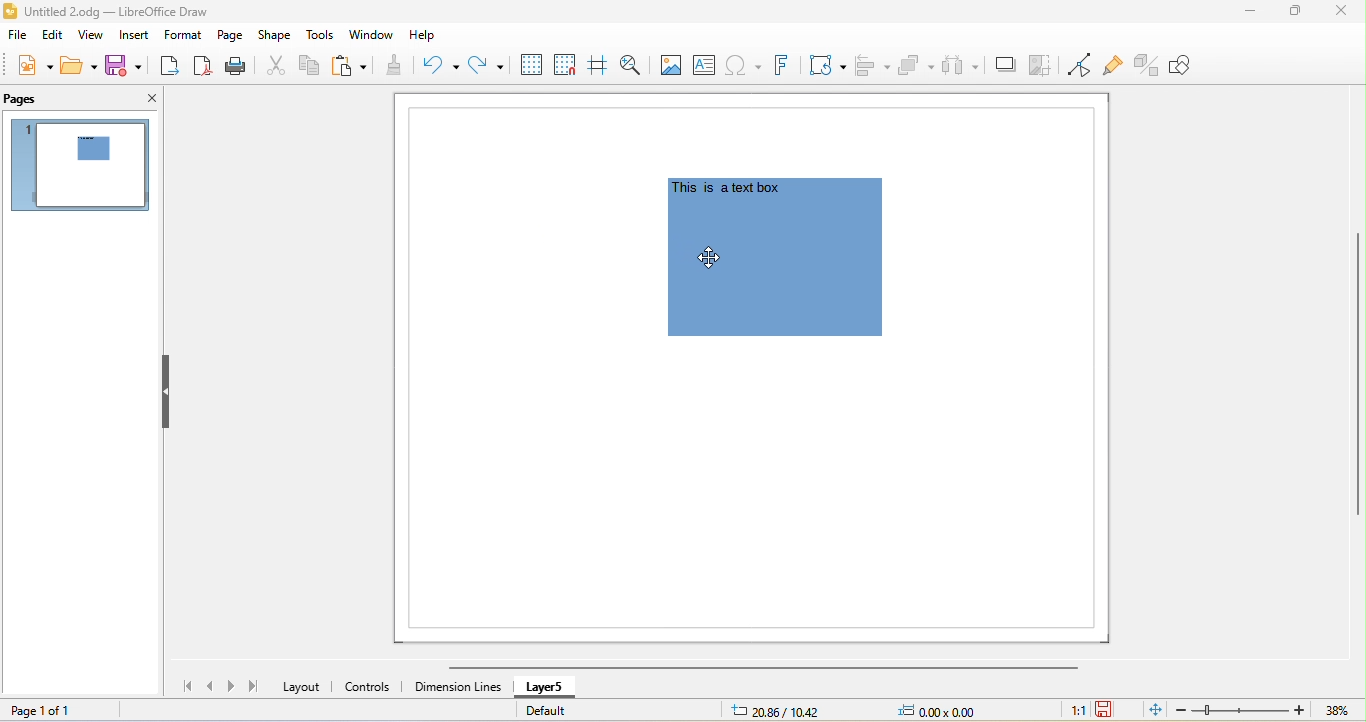 The image size is (1366, 722). Describe the element at coordinates (233, 686) in the screenshot. I see `next page` at that location.